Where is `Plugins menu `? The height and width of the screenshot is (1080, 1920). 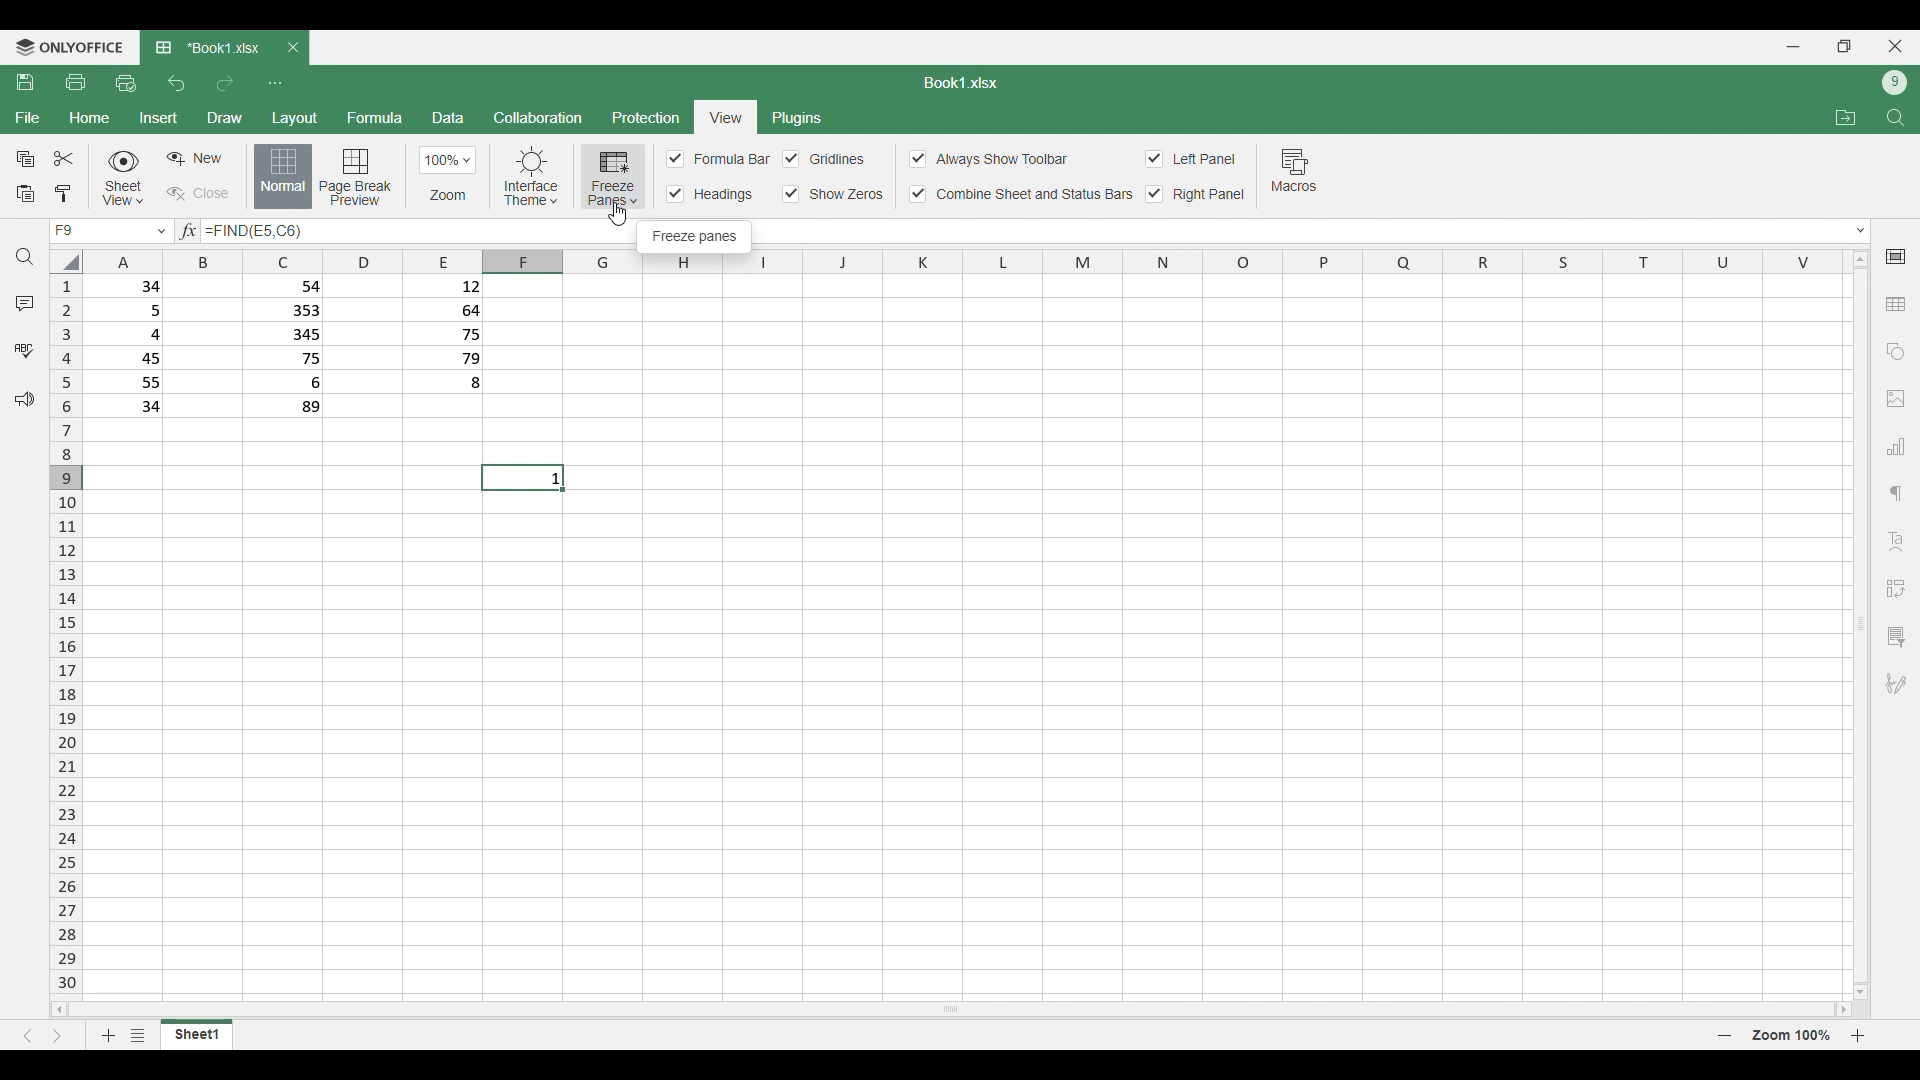
Plugins menu  is located at coordinates (796, 118).